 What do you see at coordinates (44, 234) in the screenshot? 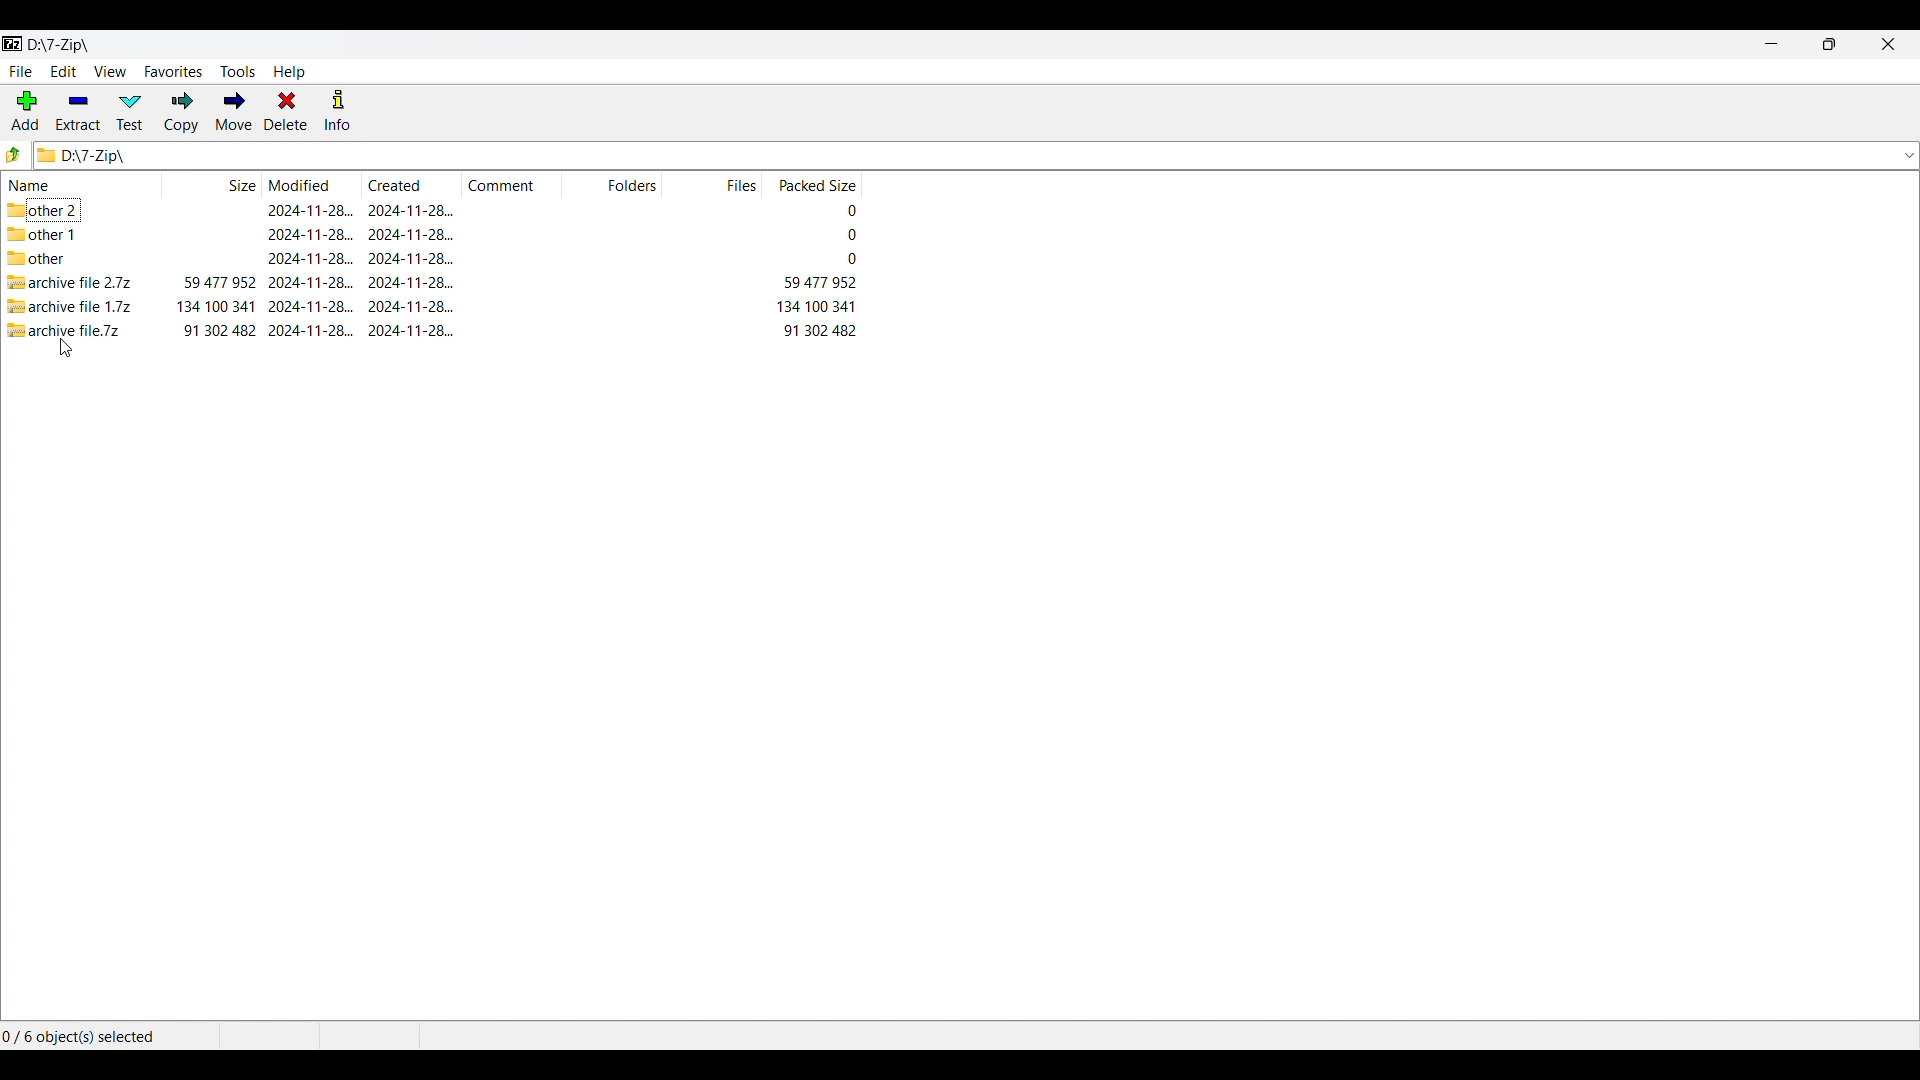
I see `folder` at bounding box center [44, 234].